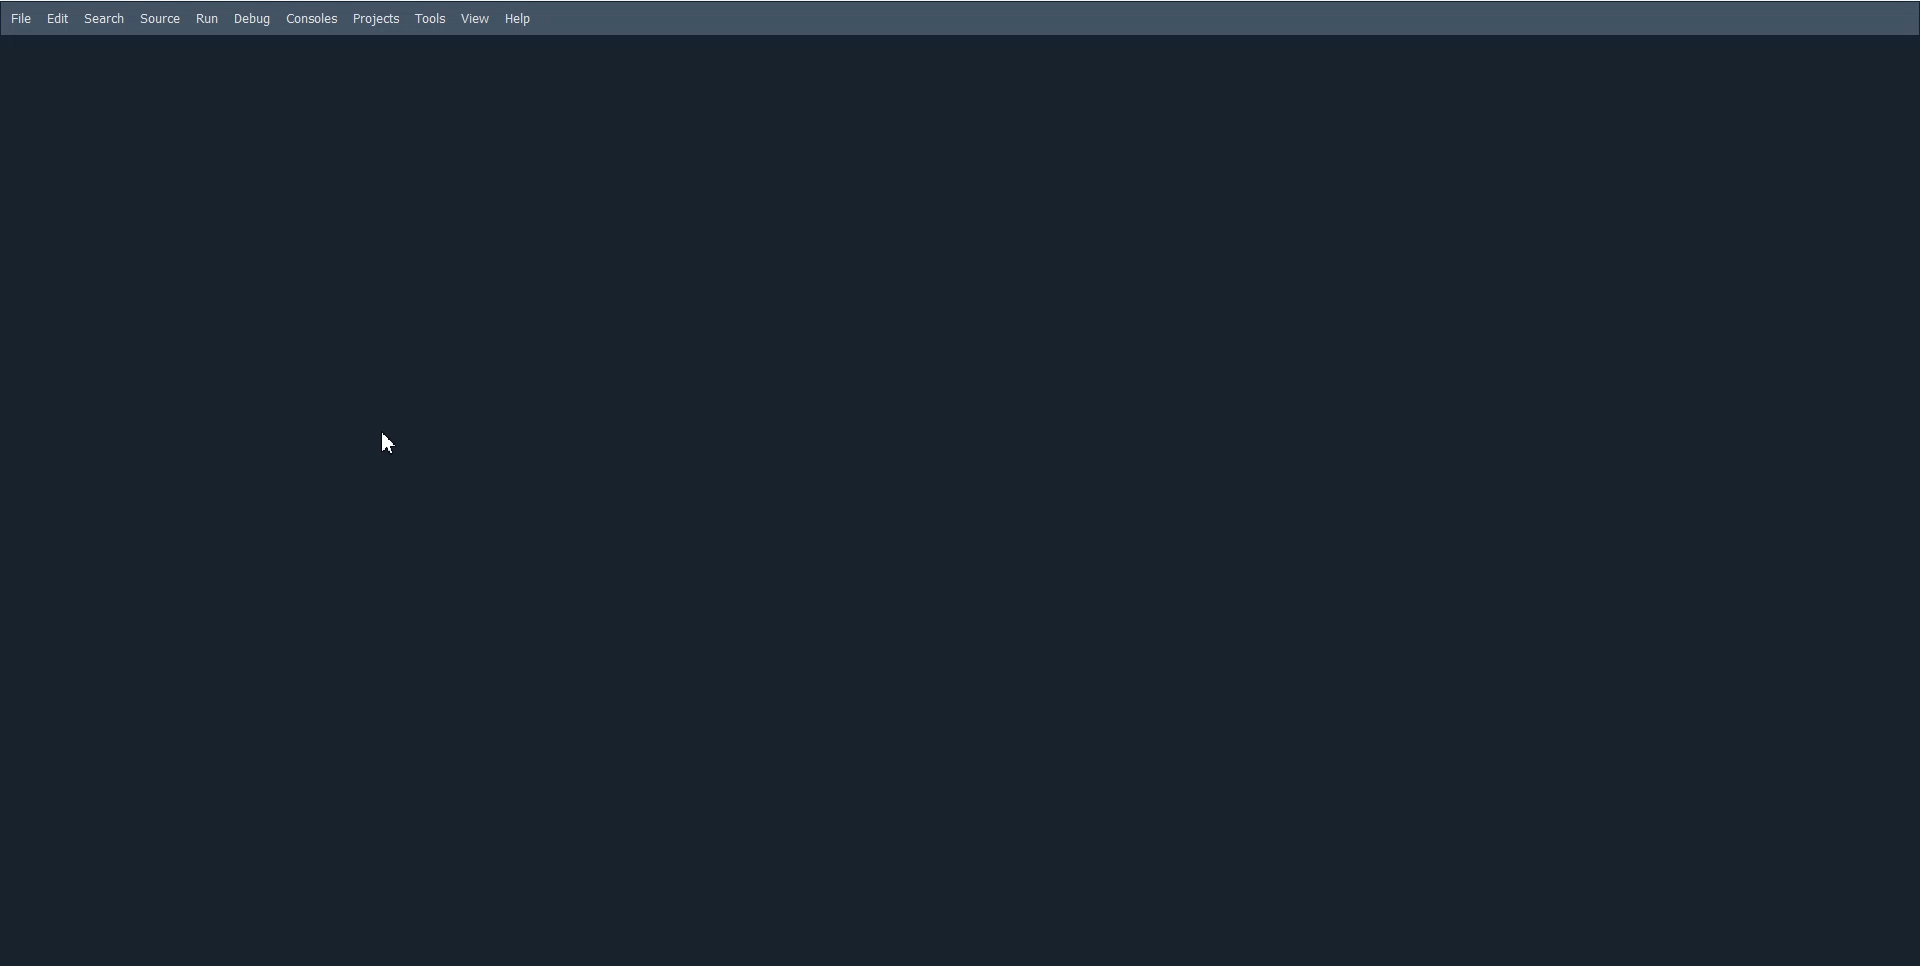  What do you see at coordinates (253, 19) in the screenshot?
I see `Debug` at bounding box center [253, 19].